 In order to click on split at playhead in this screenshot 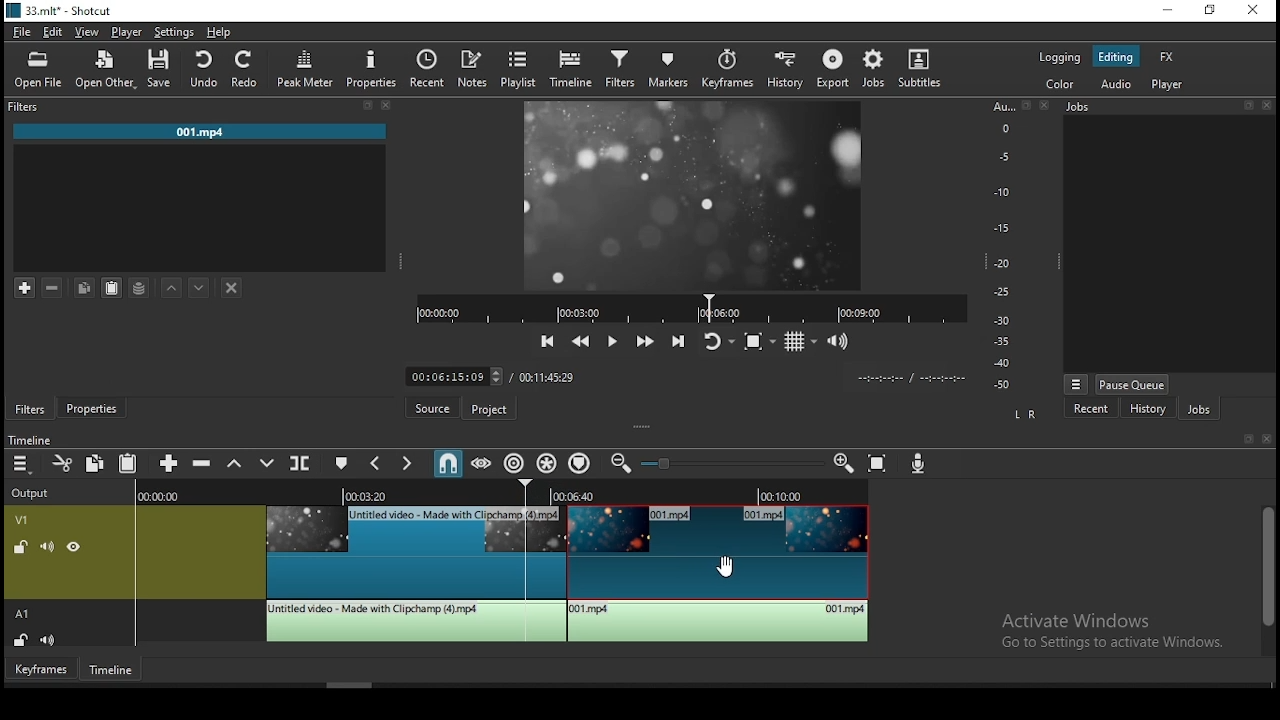, I will do `click(427, 66)`.